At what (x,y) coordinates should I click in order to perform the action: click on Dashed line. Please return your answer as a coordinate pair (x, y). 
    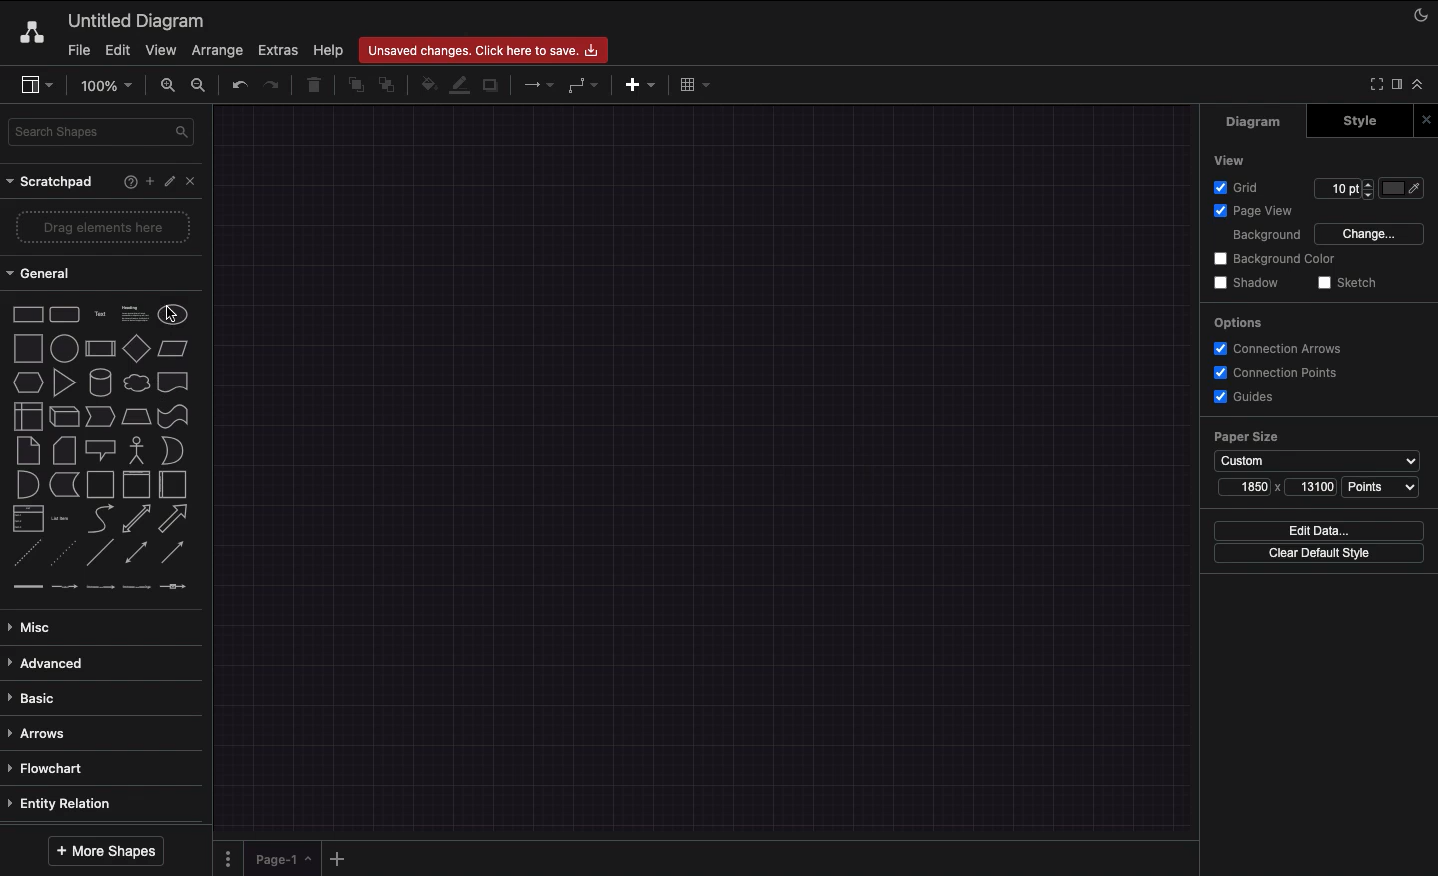
    Looking at the image, I should click on (24, 556).